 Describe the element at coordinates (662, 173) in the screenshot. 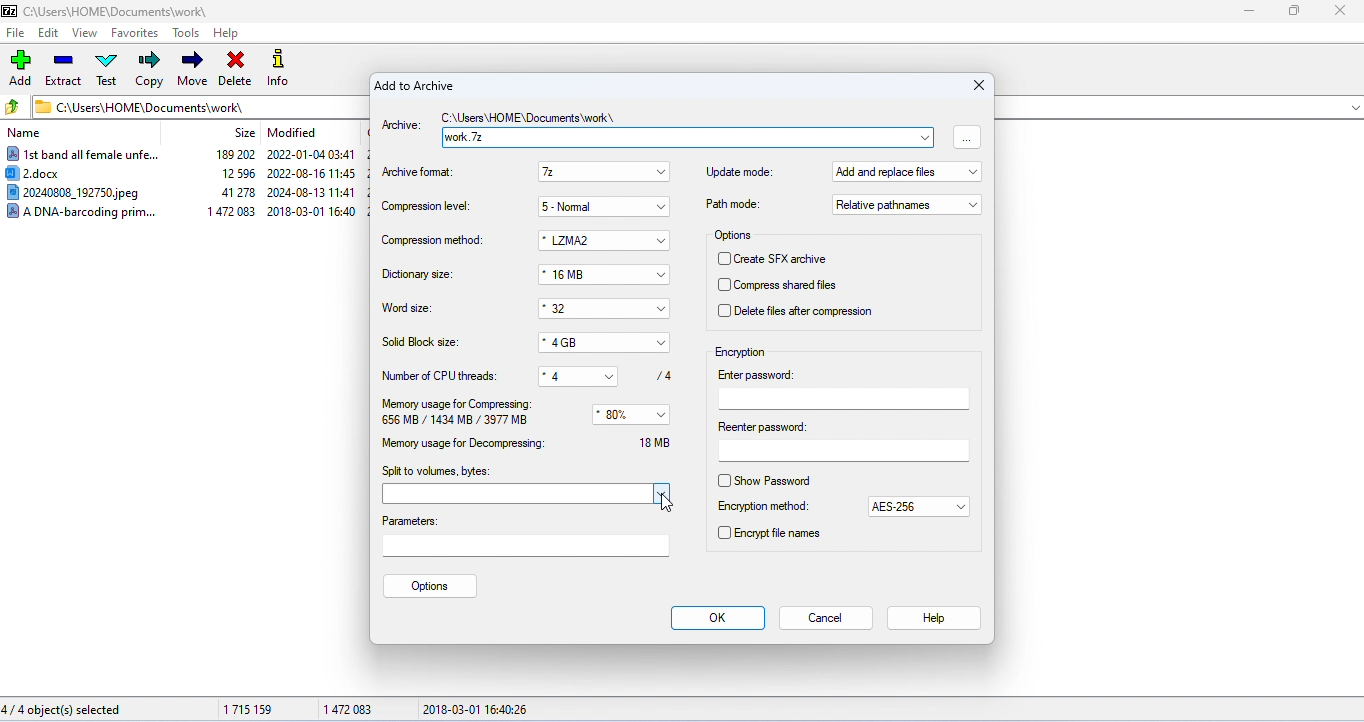

I see `drop down` at that location.